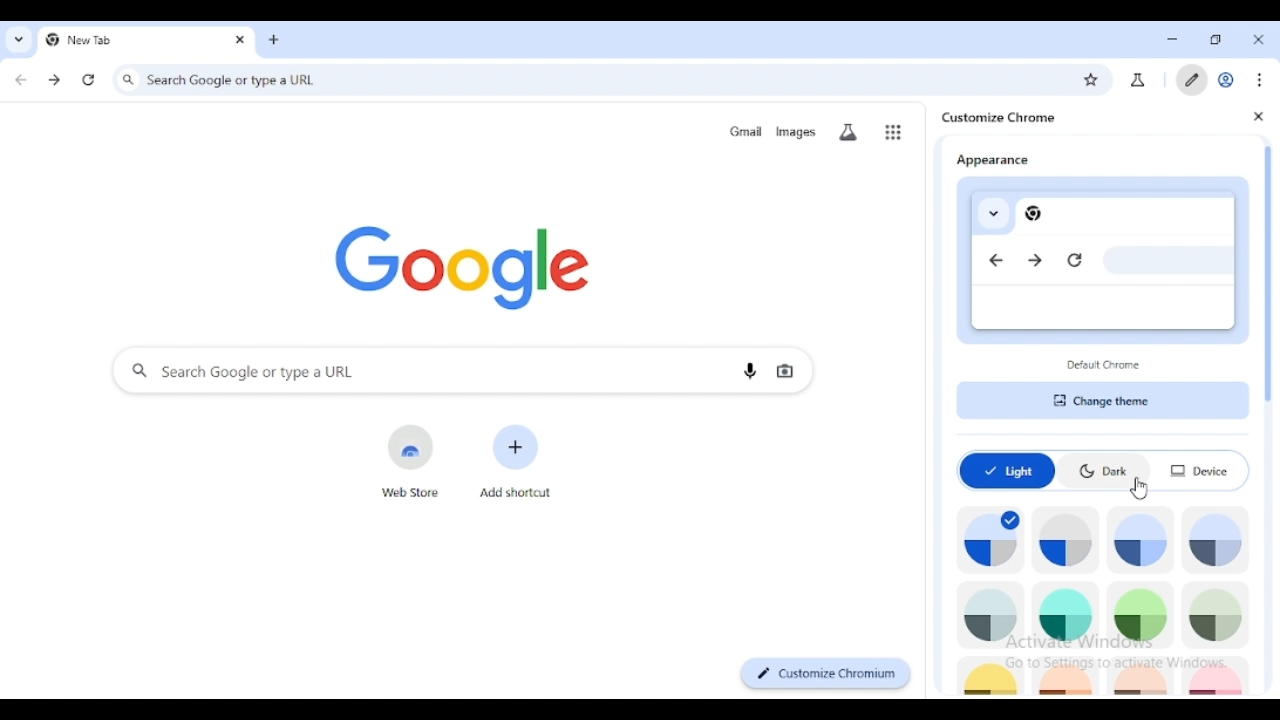 The image size is (1280, 720). What do you see at coordinates (1040, 214) in the screenshot?
I see `chrome logo` at bounding box center [1040, 214].